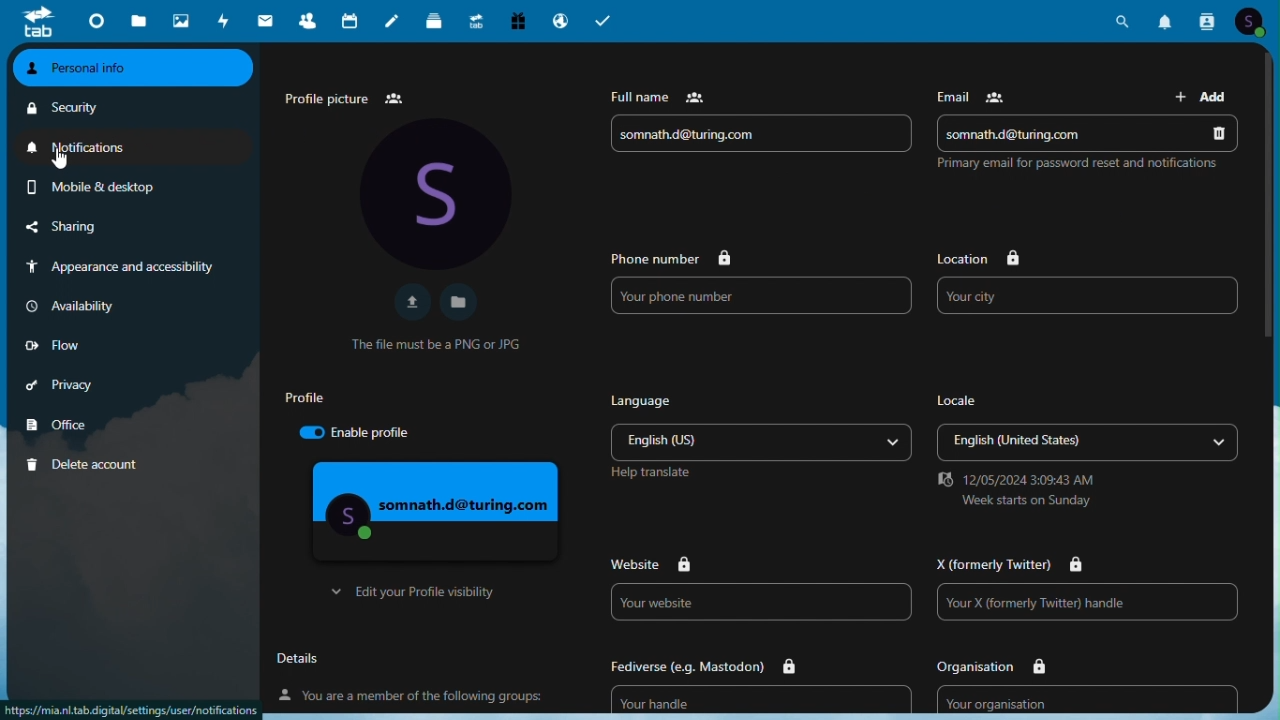  I want to click on email, so click(1083, 97).